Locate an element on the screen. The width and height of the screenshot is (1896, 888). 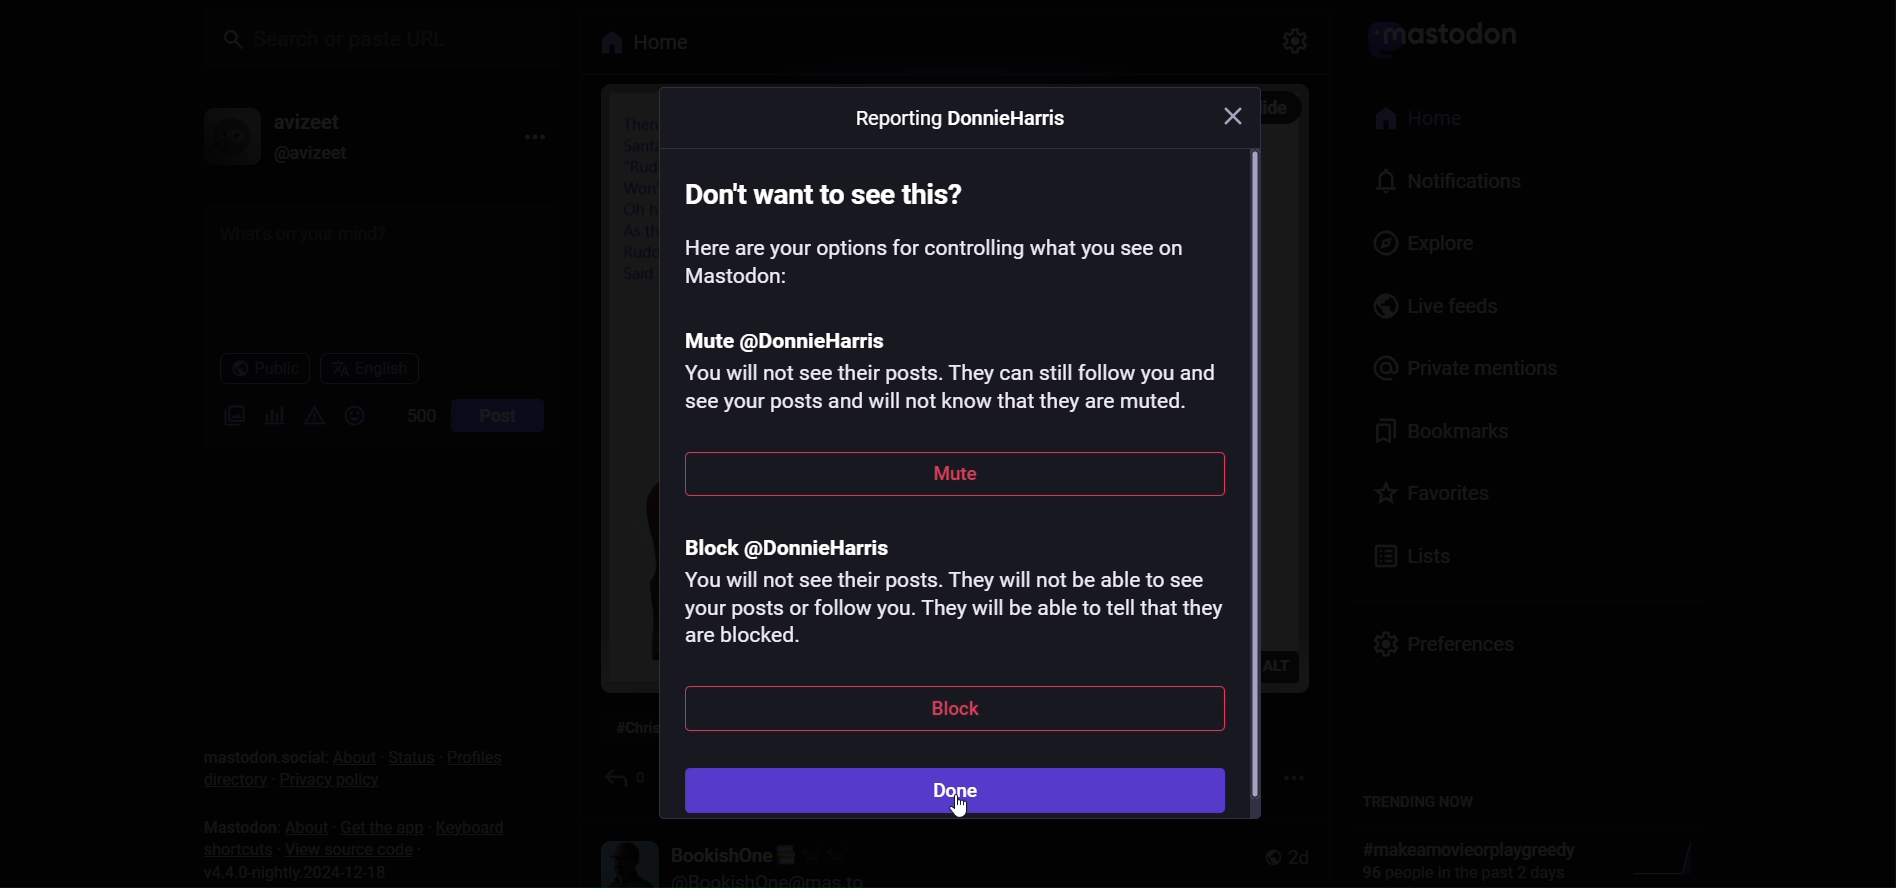
lists is located at coordinates (1411, 552).